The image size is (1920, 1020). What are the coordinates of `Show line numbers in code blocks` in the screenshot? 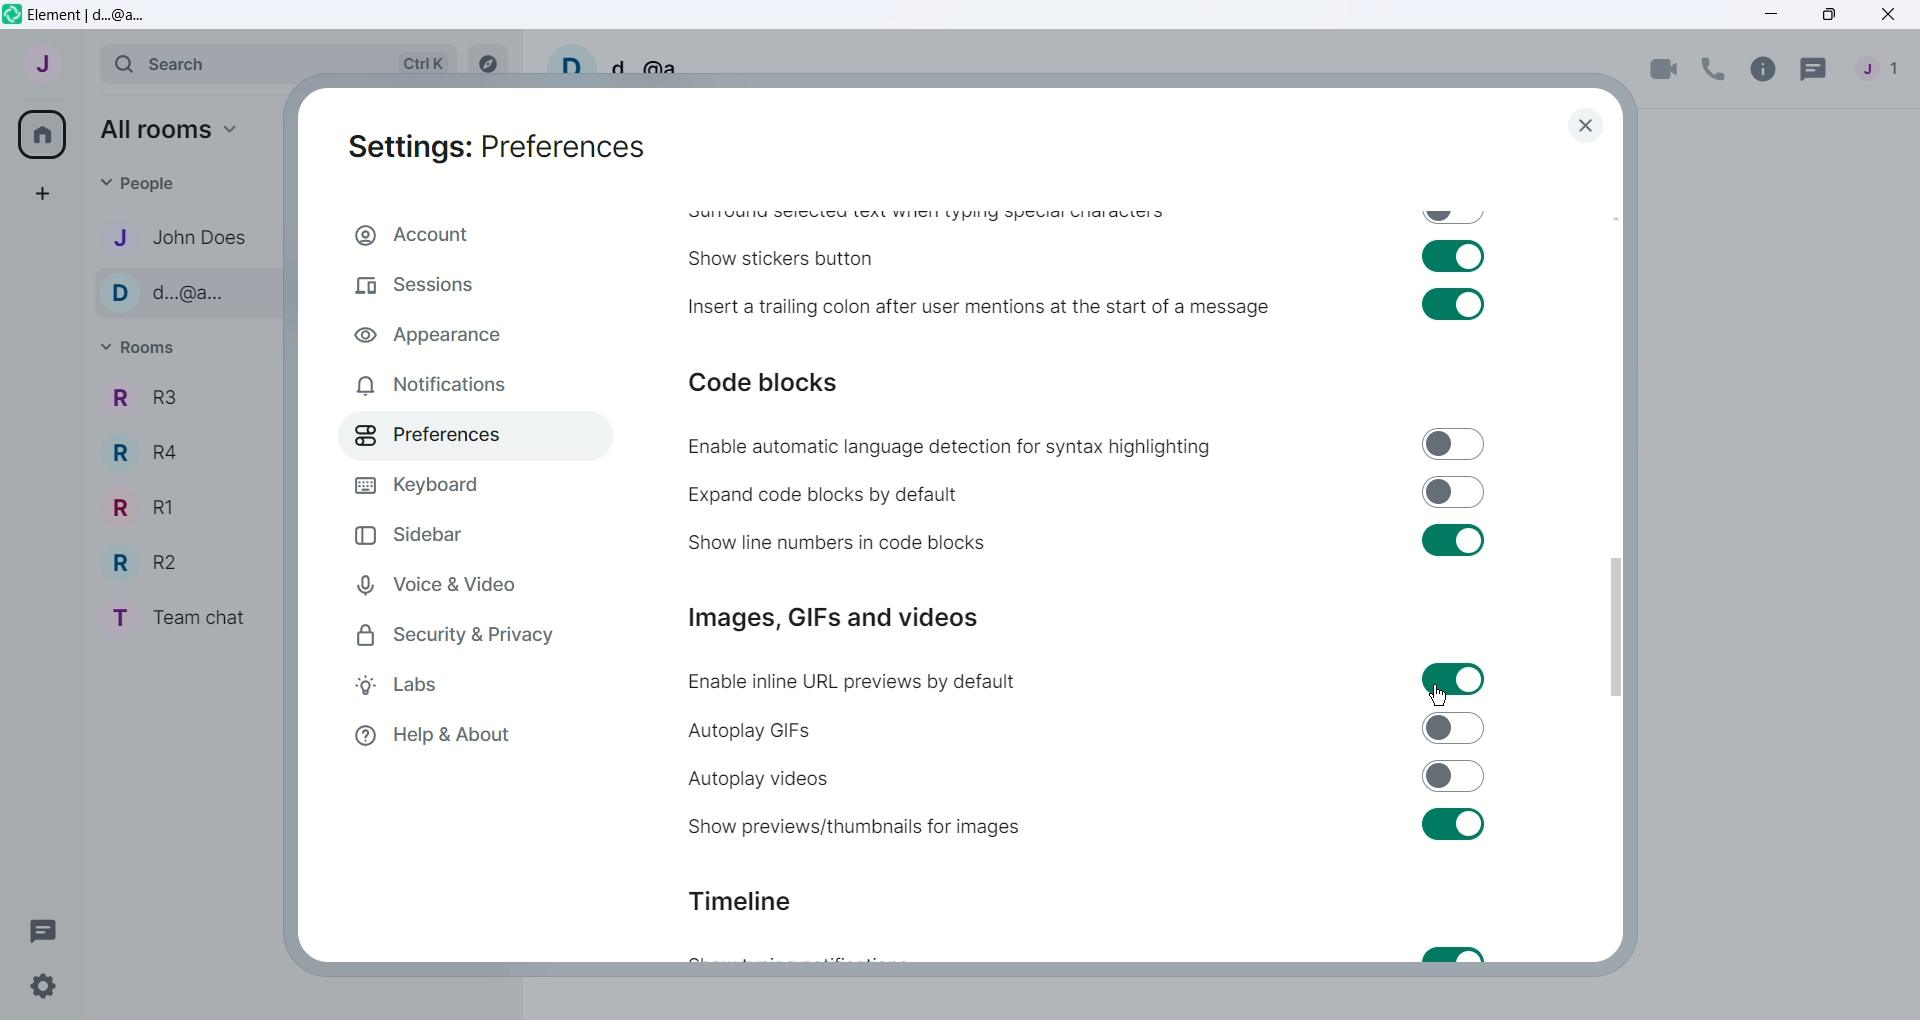 It's located at (837, 541).